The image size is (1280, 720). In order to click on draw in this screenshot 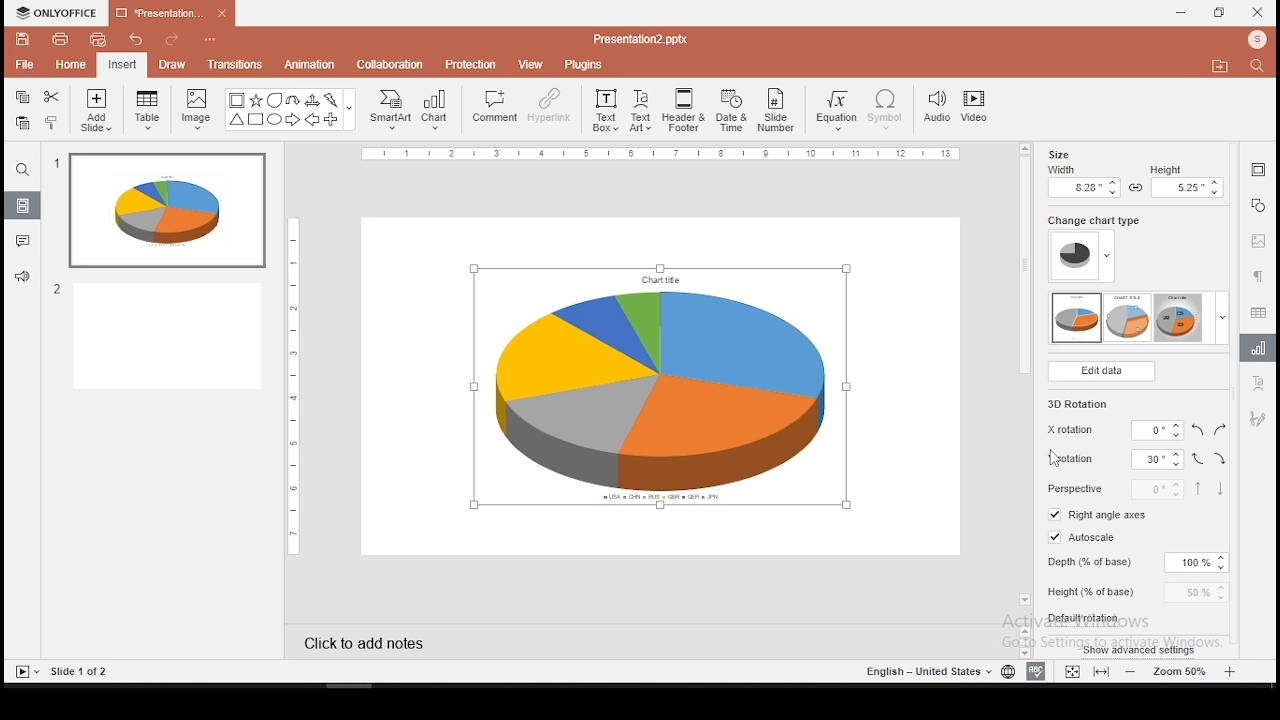, I will do `click(172, 65)`.